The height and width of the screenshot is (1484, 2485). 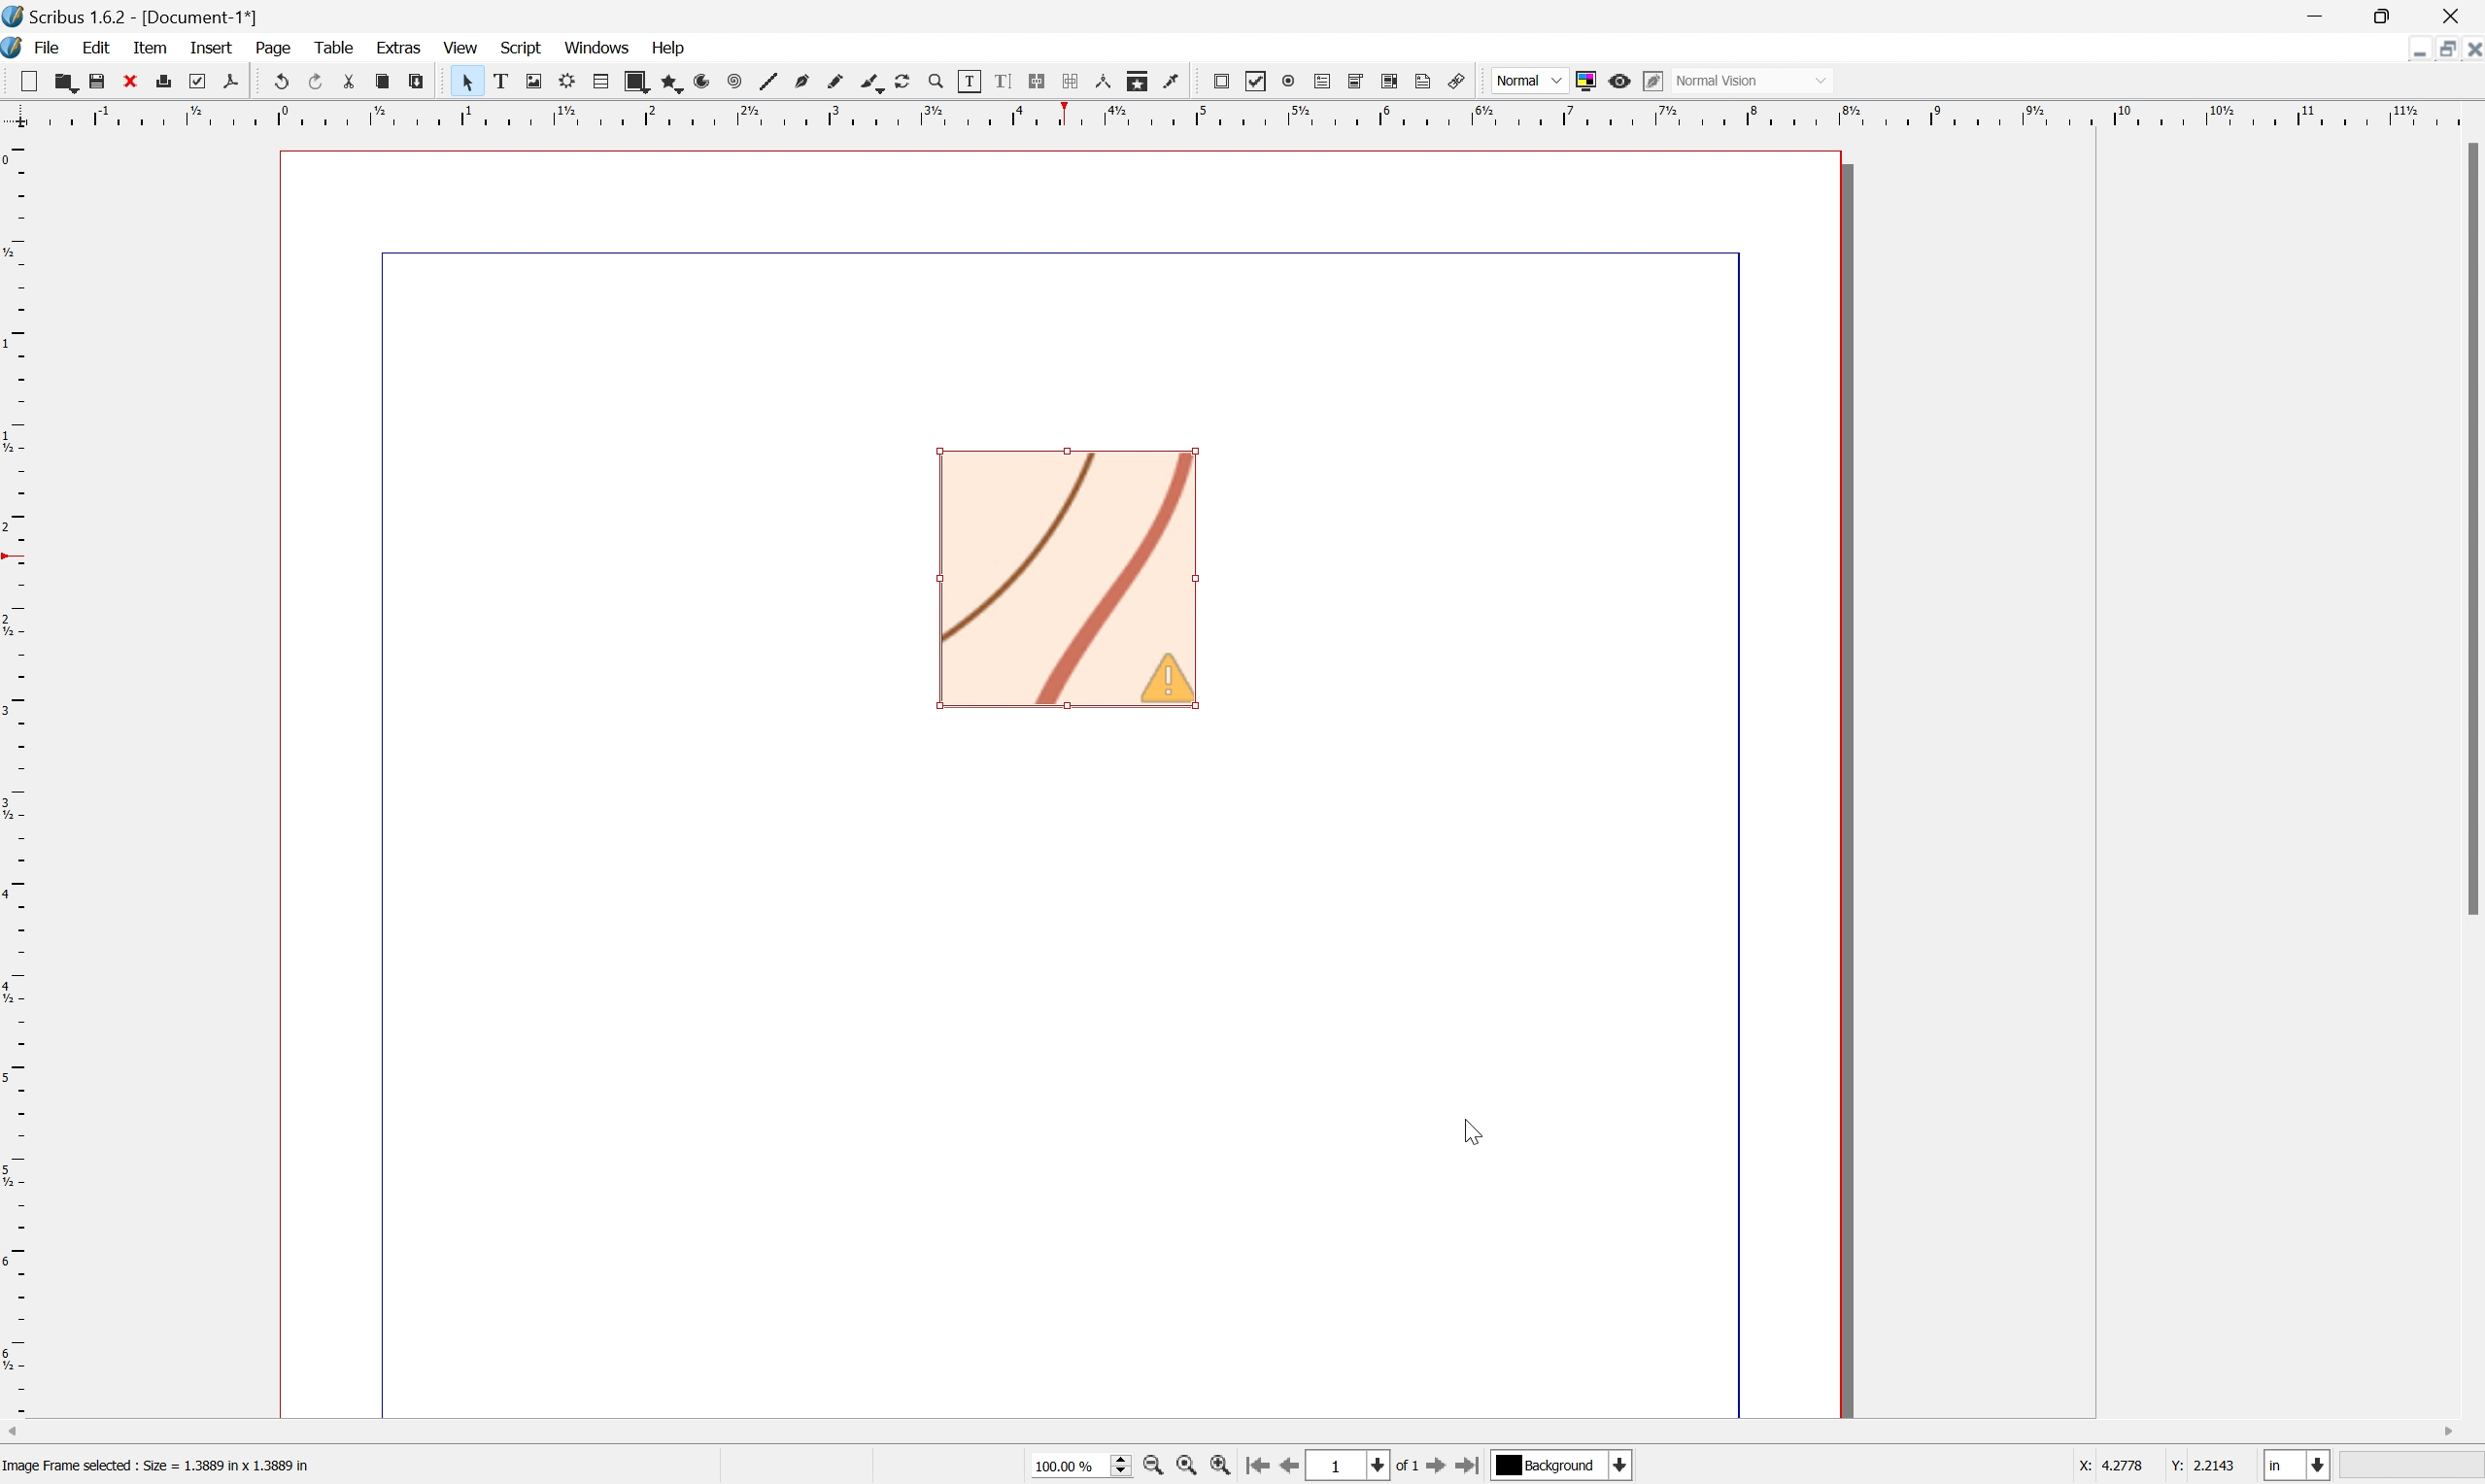 I want to click on 1 of 1, so click(x=1368, y=1464).